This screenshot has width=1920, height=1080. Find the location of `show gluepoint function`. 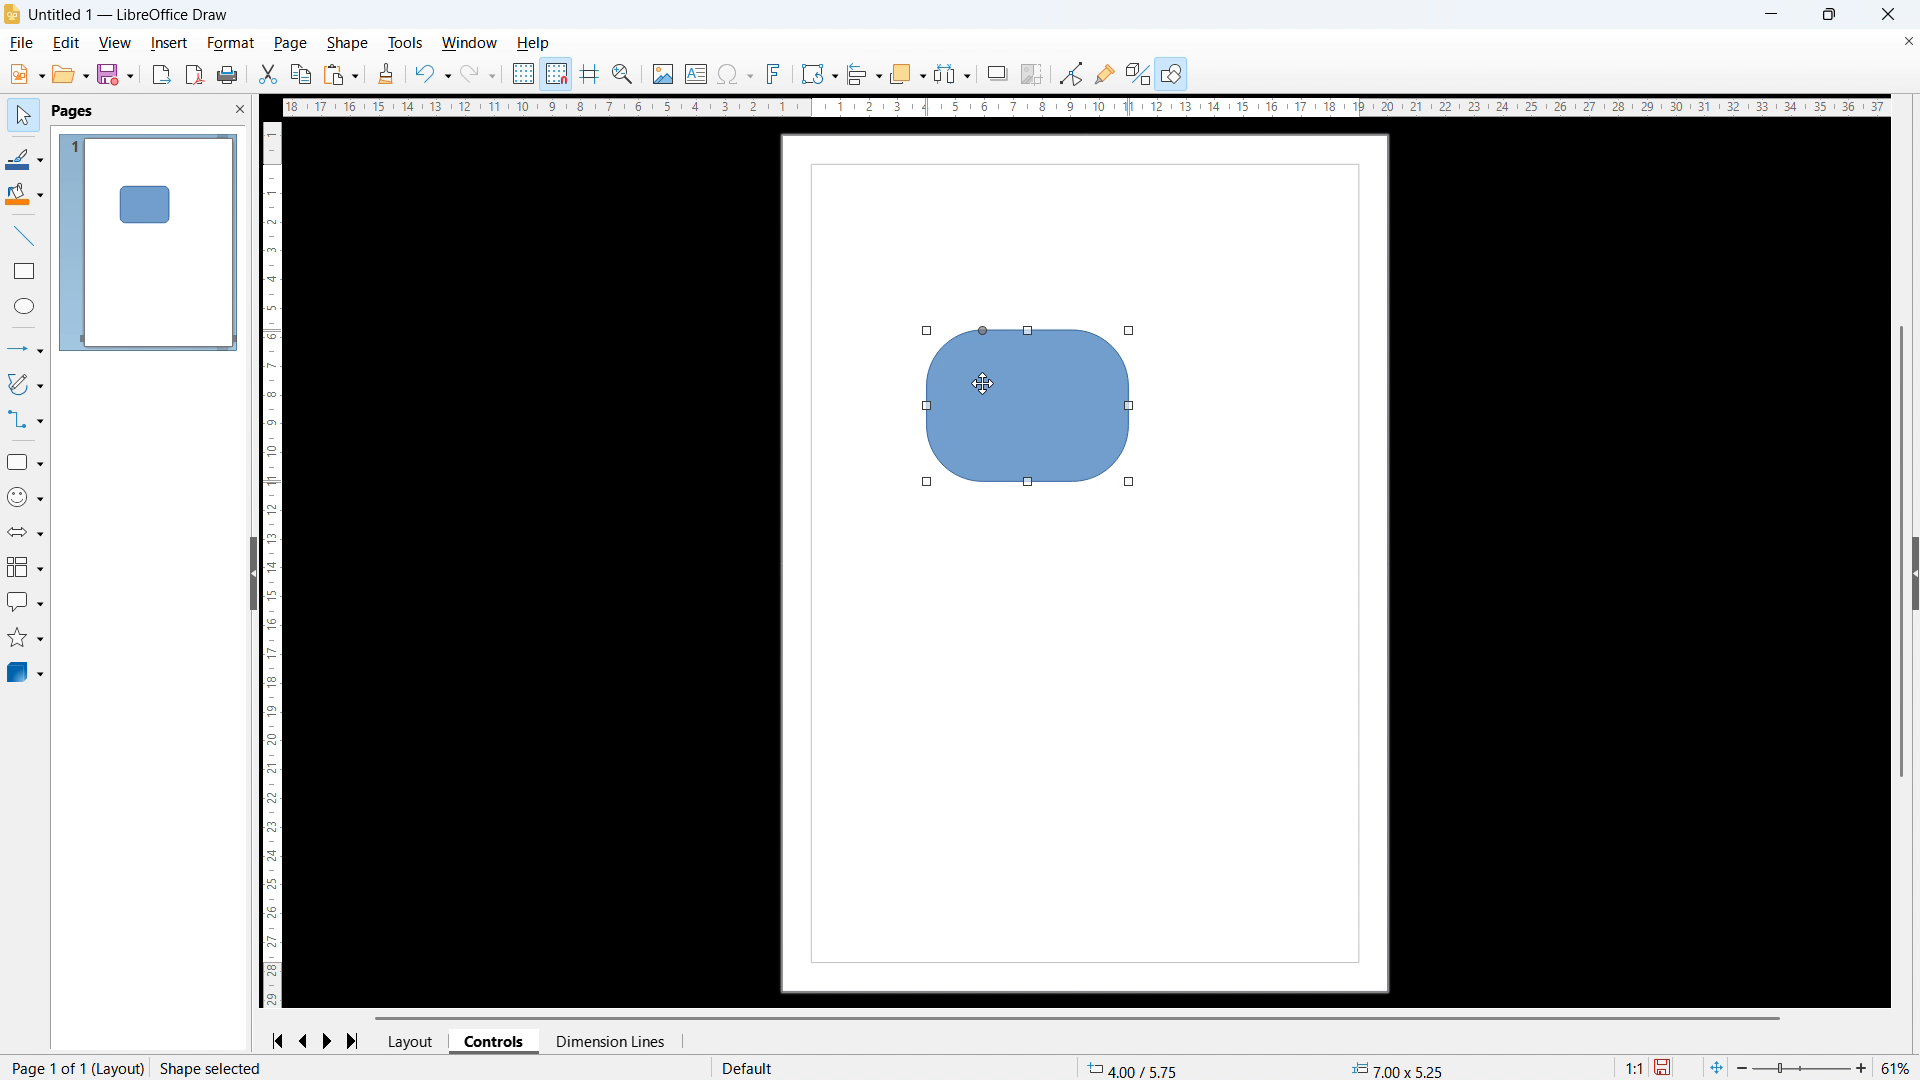

show gluepoint function is located at coordinates (1104, 73).